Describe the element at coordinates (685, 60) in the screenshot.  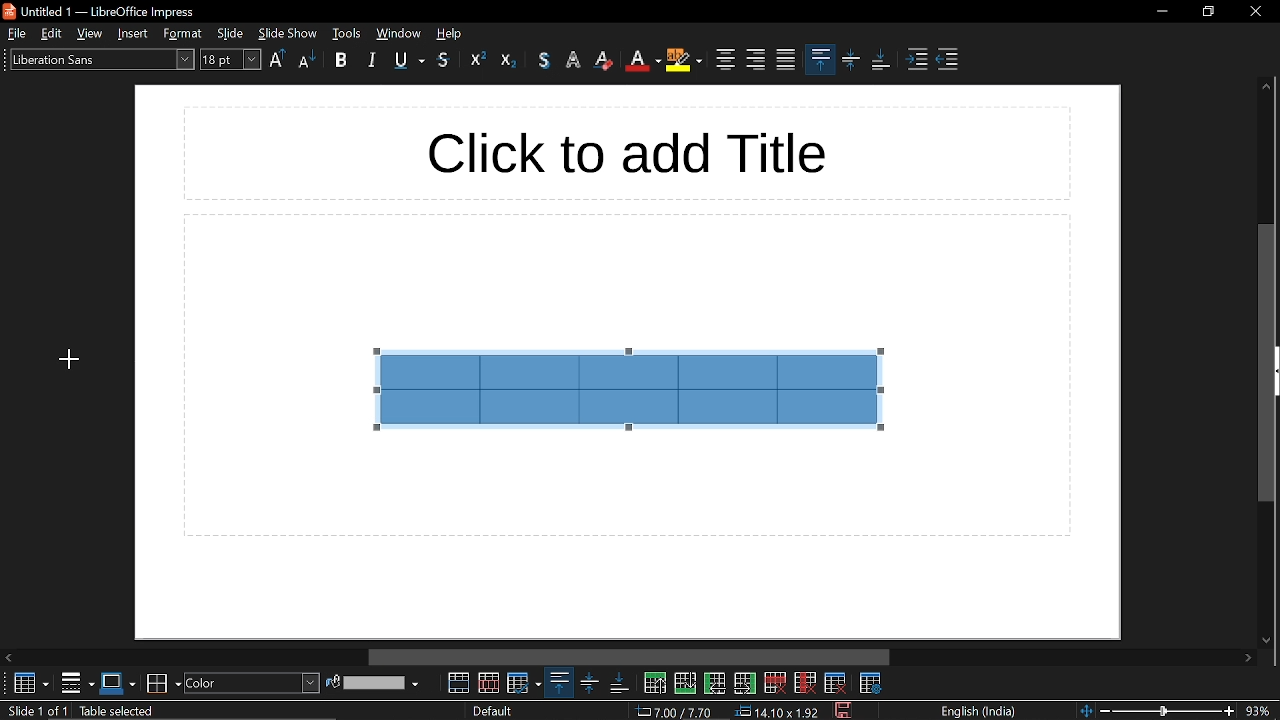
I see `highlight` at that location.